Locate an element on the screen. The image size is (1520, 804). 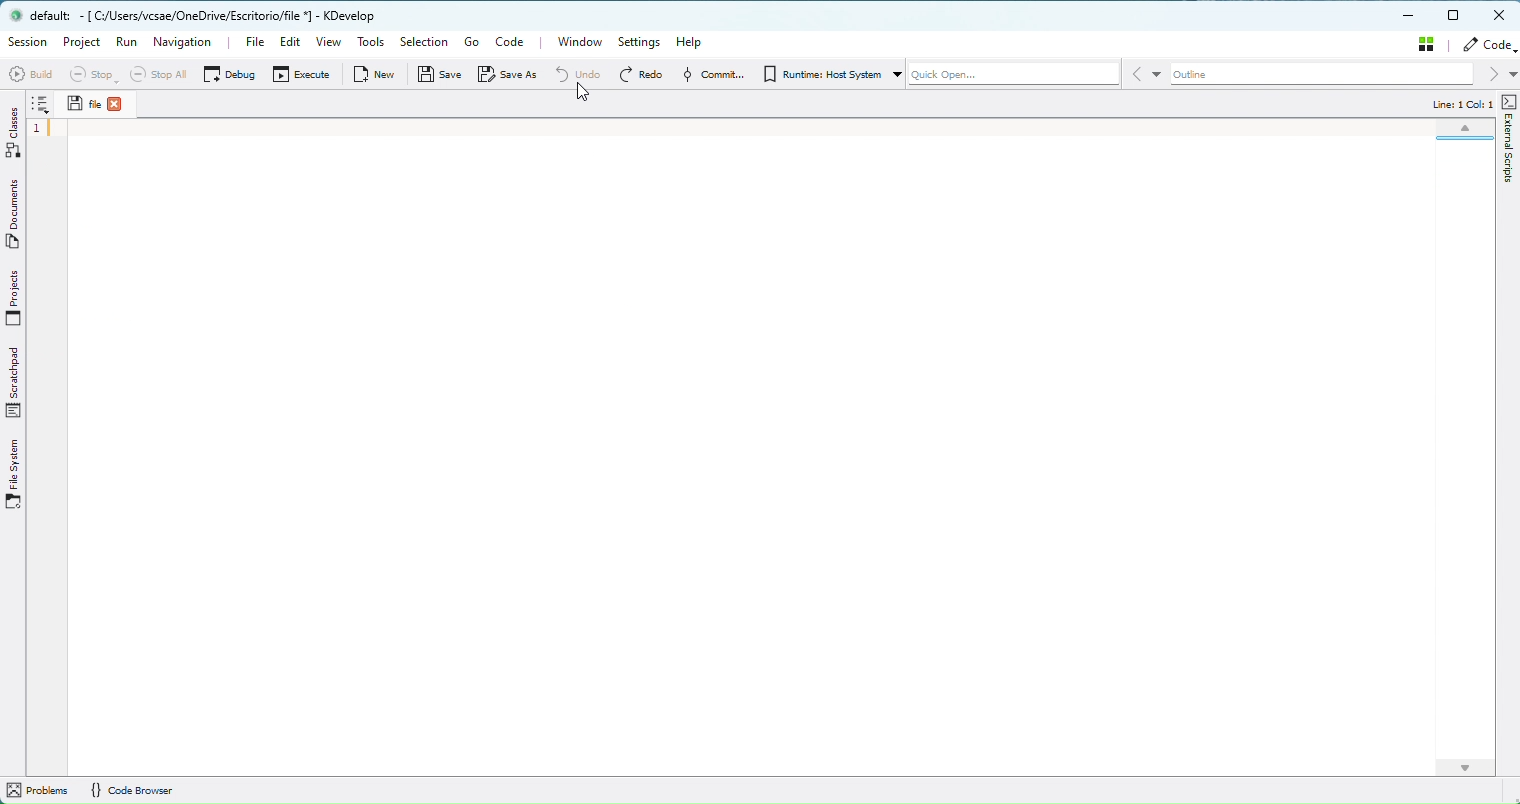
Maximize is located at coordinates (1451, 14).